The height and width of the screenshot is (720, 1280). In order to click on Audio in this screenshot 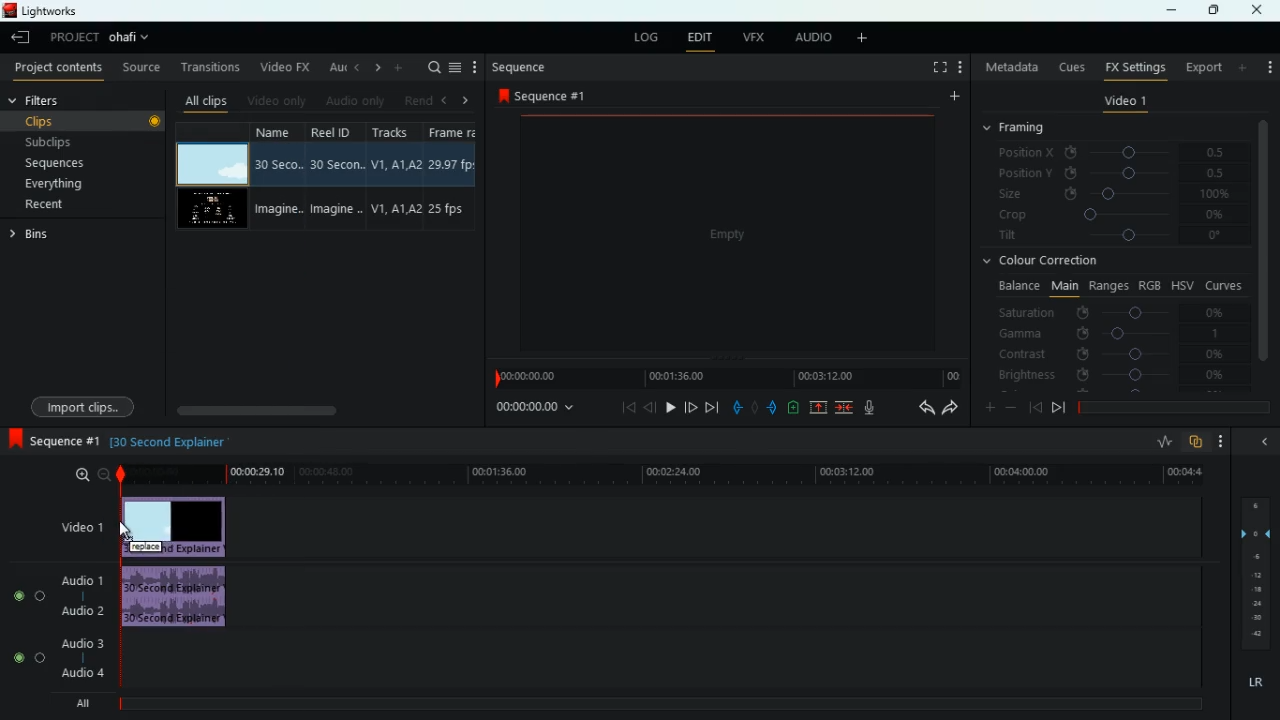, I will do `click(28, 658)`.